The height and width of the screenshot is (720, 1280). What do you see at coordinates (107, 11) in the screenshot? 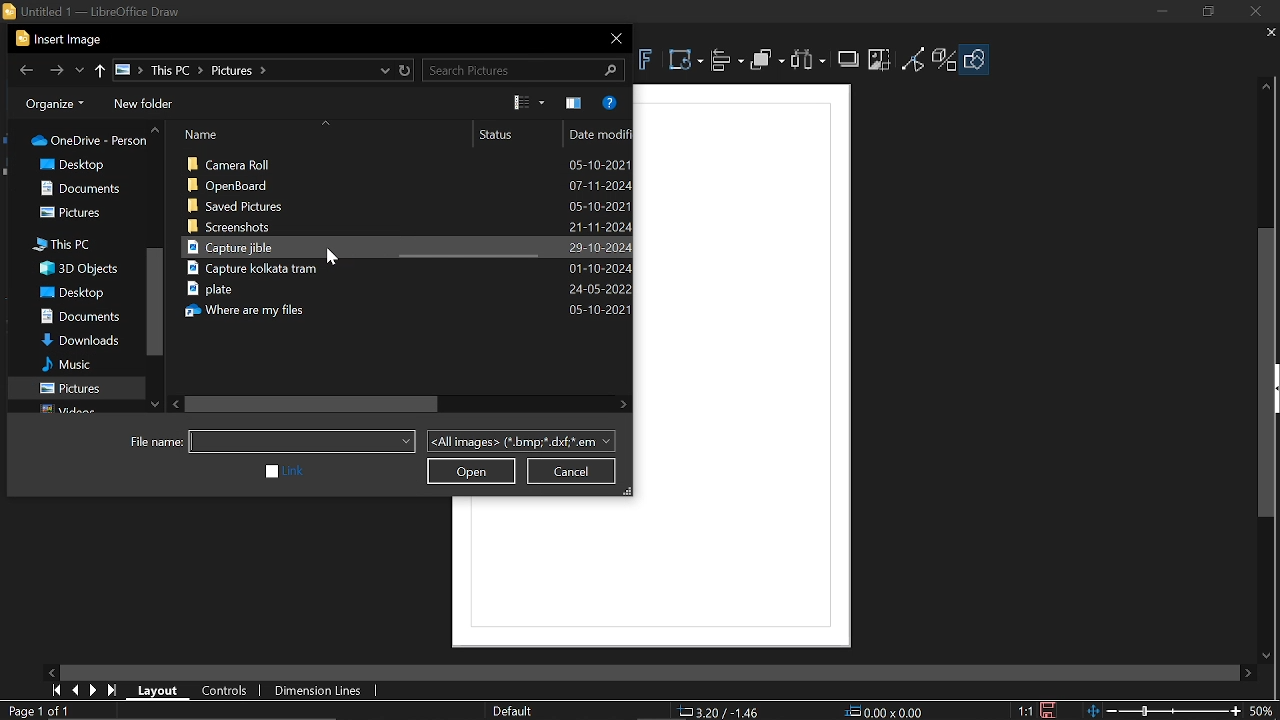
I see `untitled 1 - LibreOffice Draw` at bounding box center [107, 11].